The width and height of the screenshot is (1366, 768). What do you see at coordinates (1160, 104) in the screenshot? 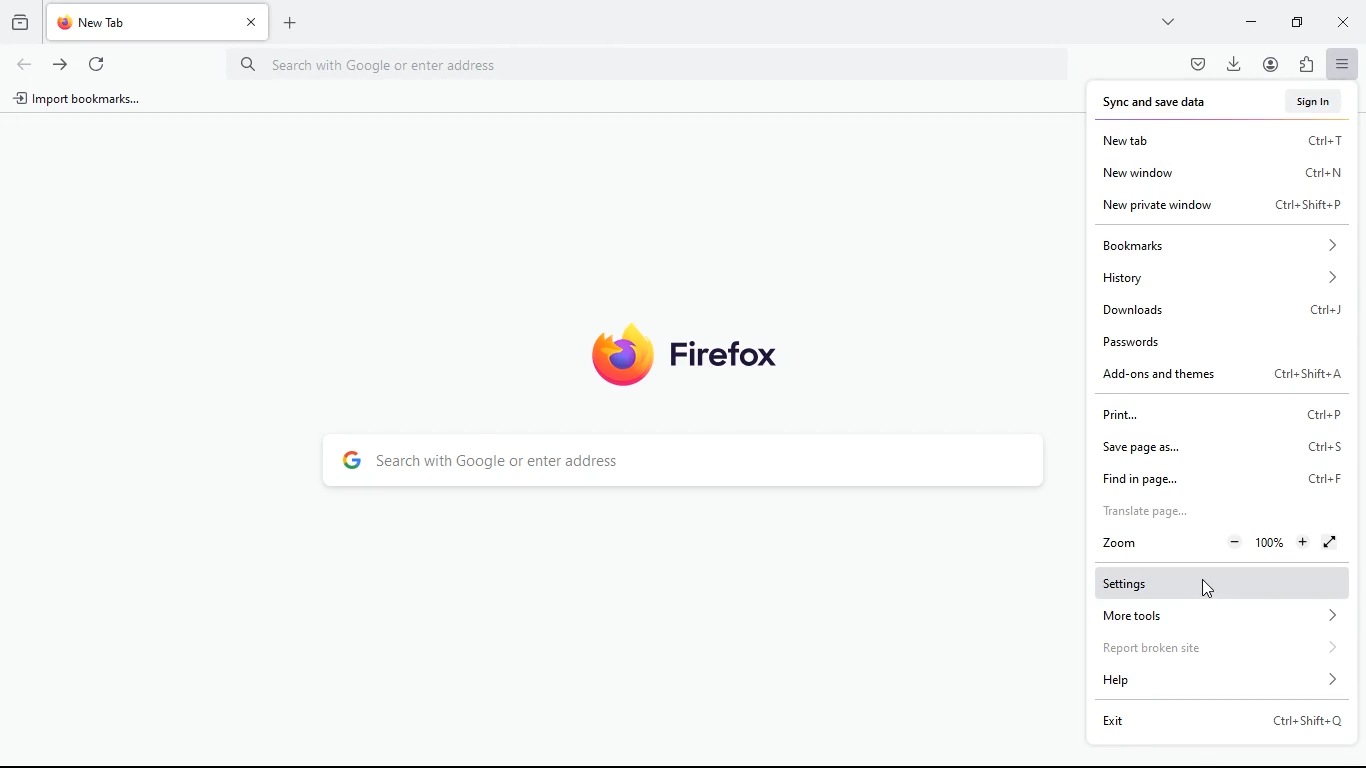
I see `sync and save data` at bounding box center [1160, 104].